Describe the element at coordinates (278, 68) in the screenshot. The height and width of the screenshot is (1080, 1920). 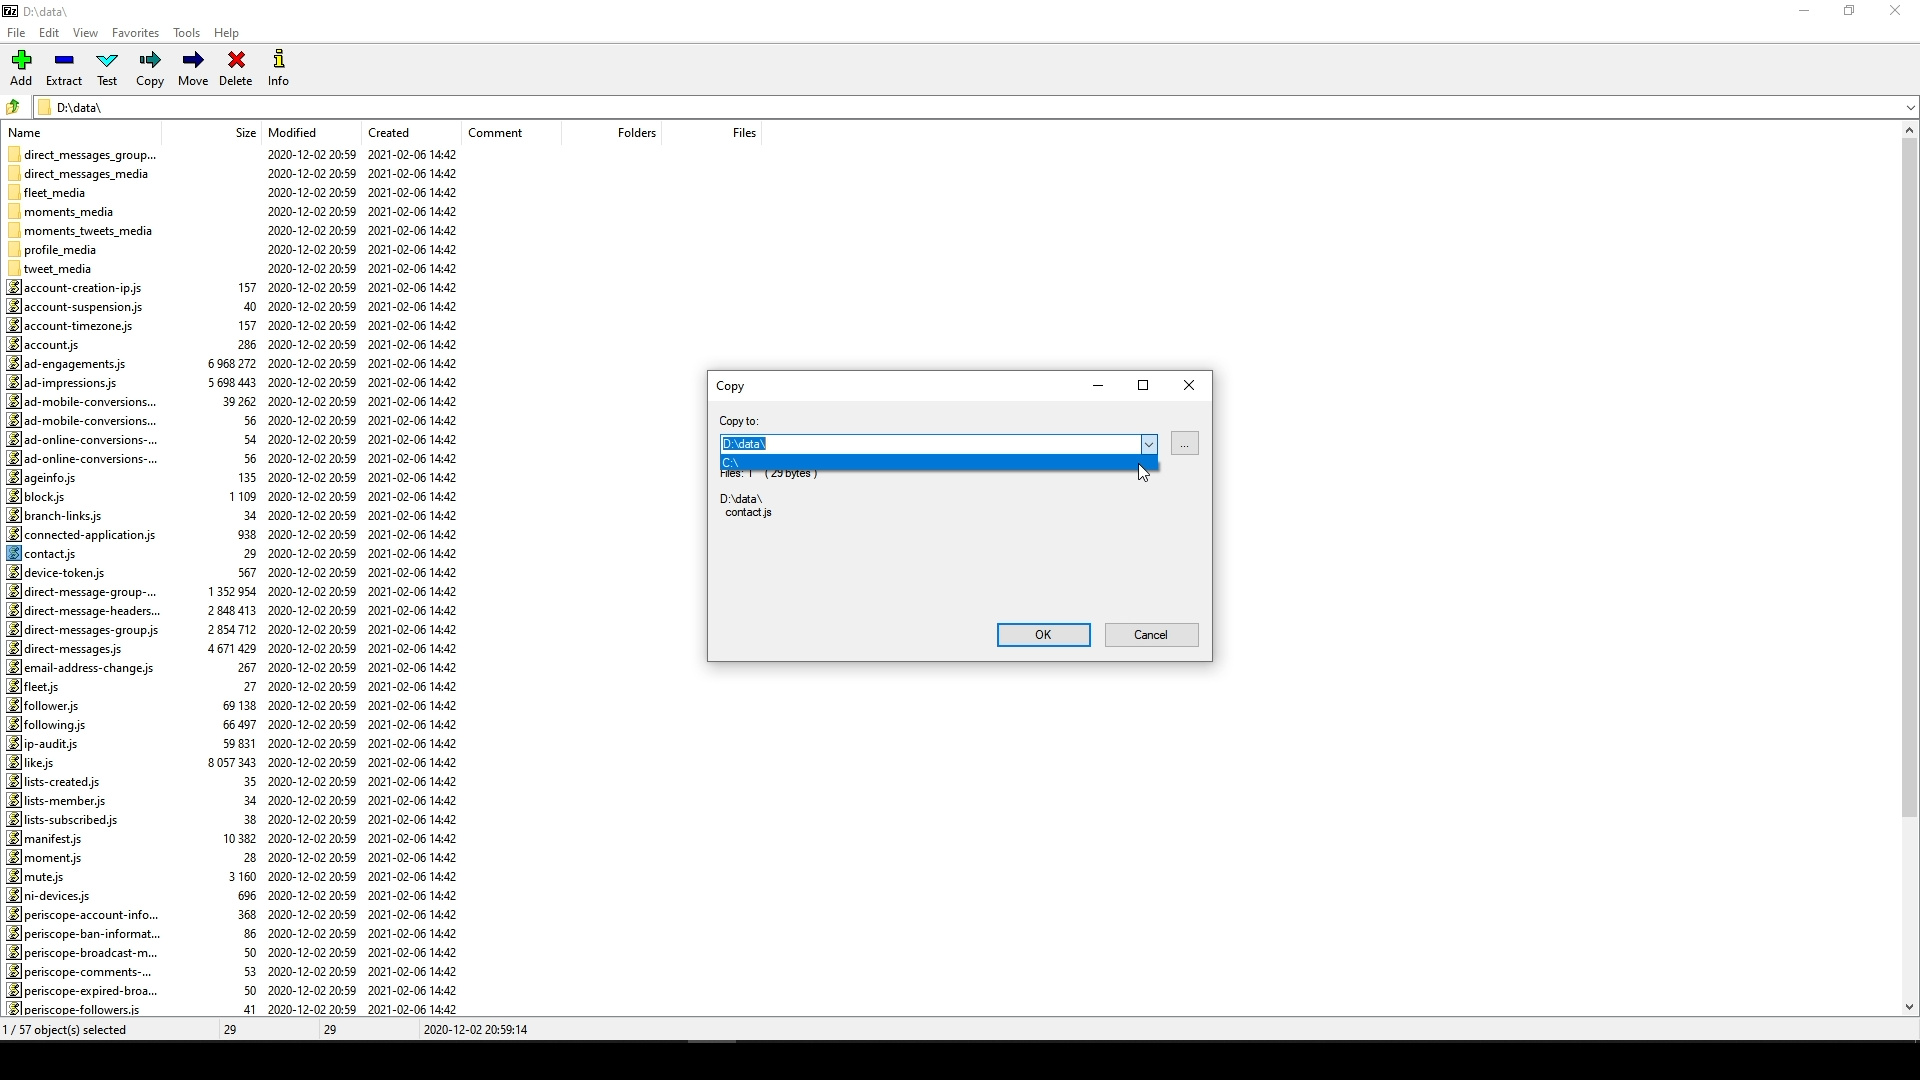
I see `Info` at that location.